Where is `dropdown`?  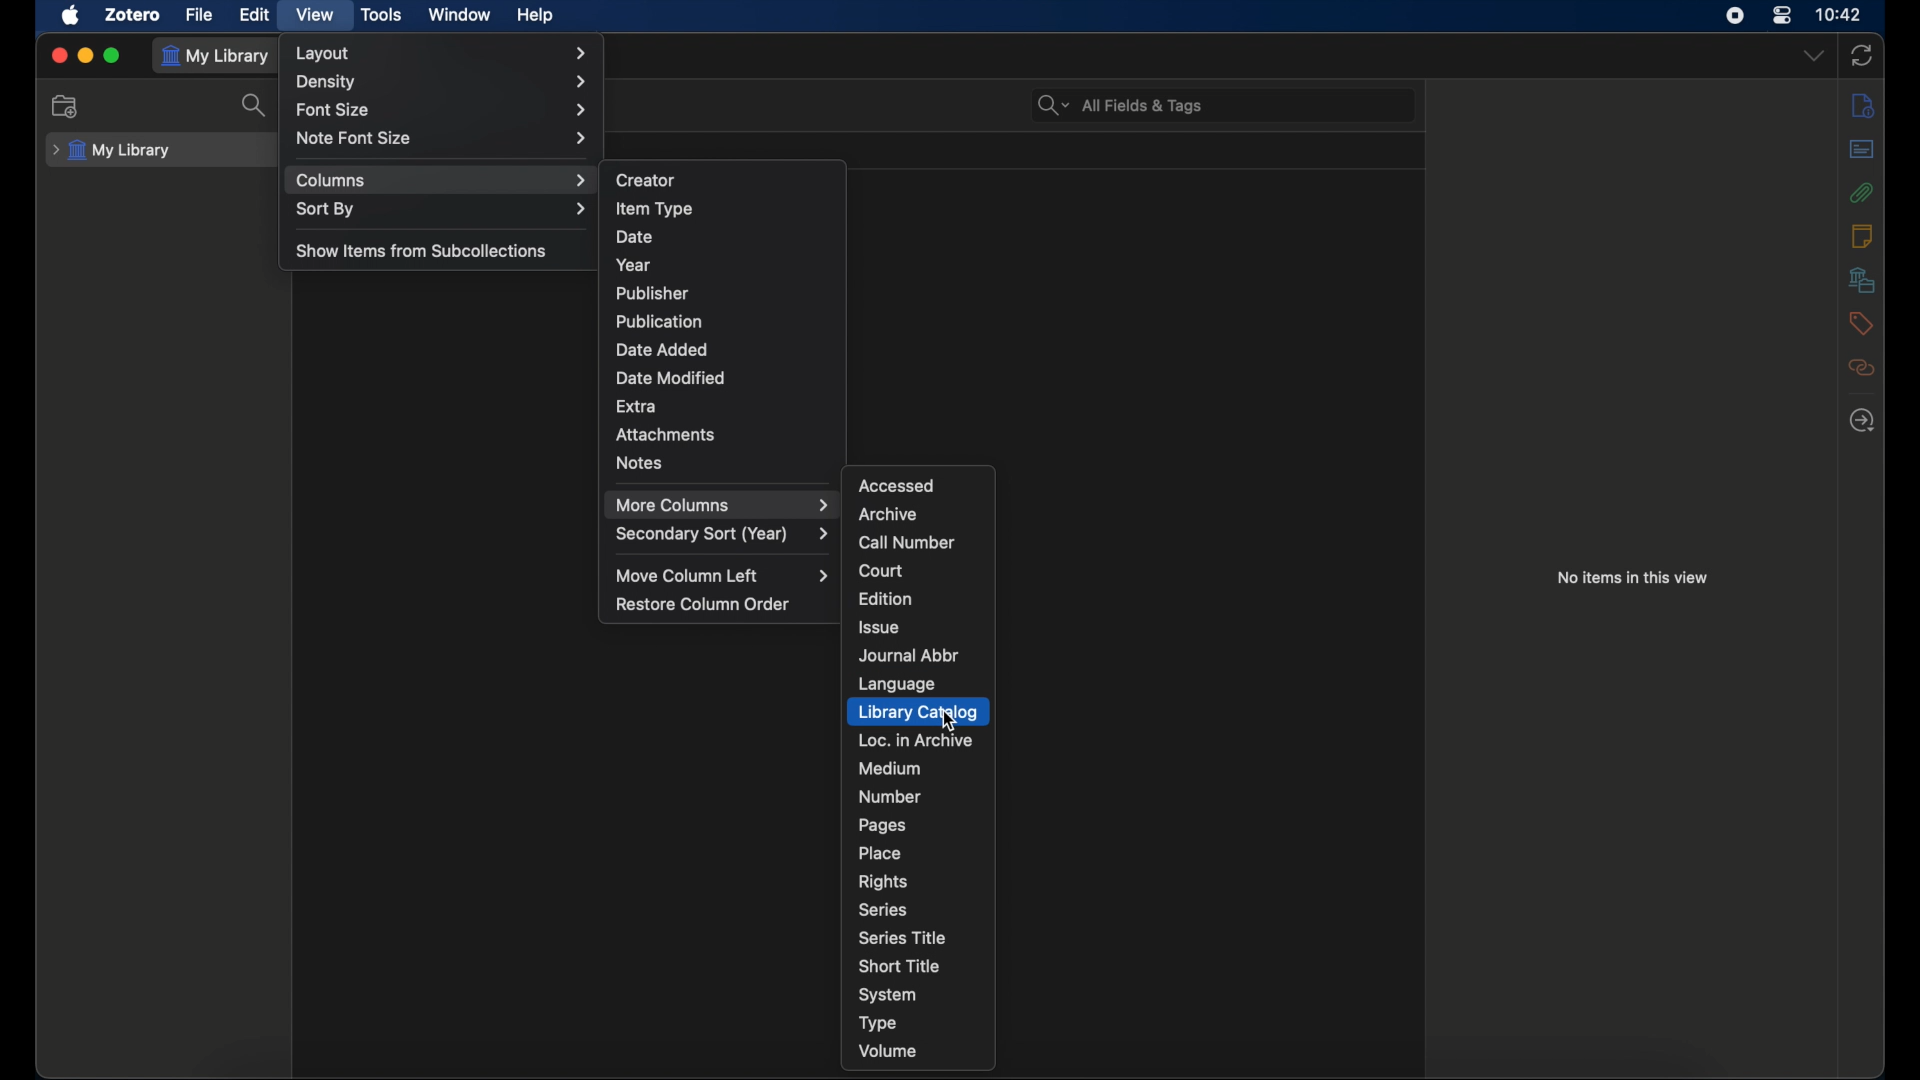 dropdown is located at coordinates (1813, 56).